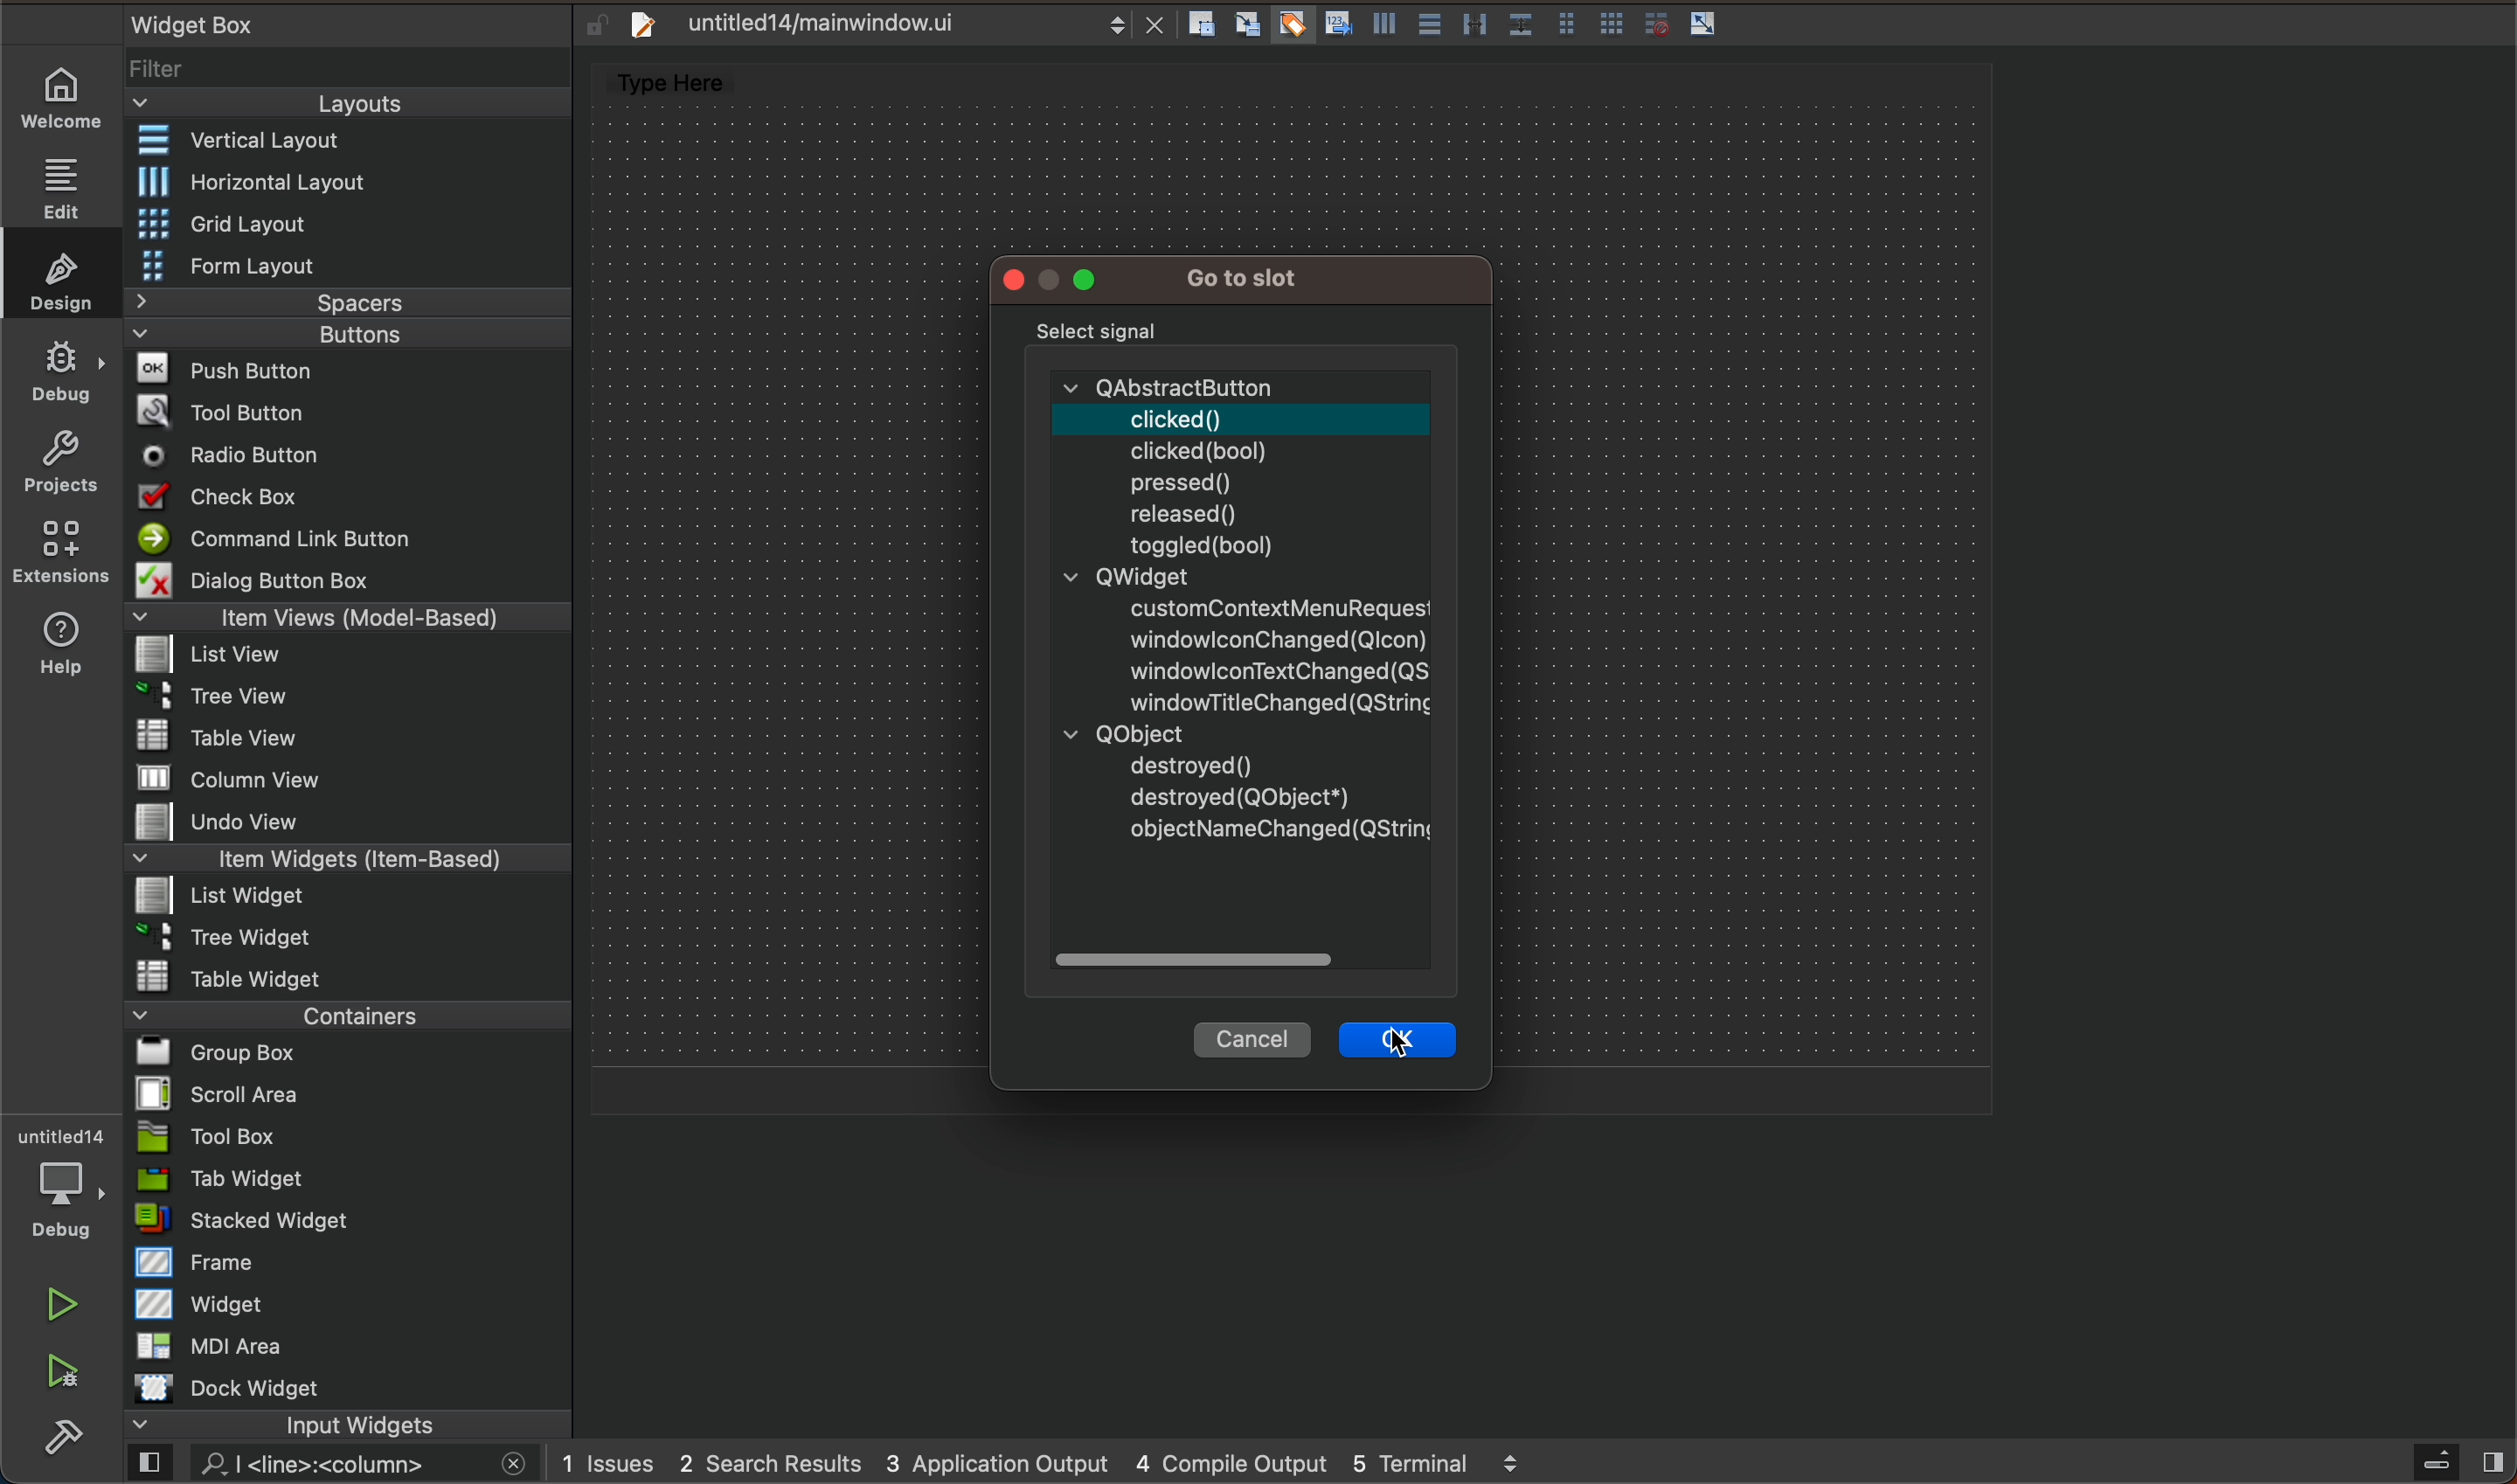 This screenshot has width=2517, height=1484. What do you see at coordinates (332, 1425) in the screenshot?
I see `input widget` at bounding box center [332, 1425].